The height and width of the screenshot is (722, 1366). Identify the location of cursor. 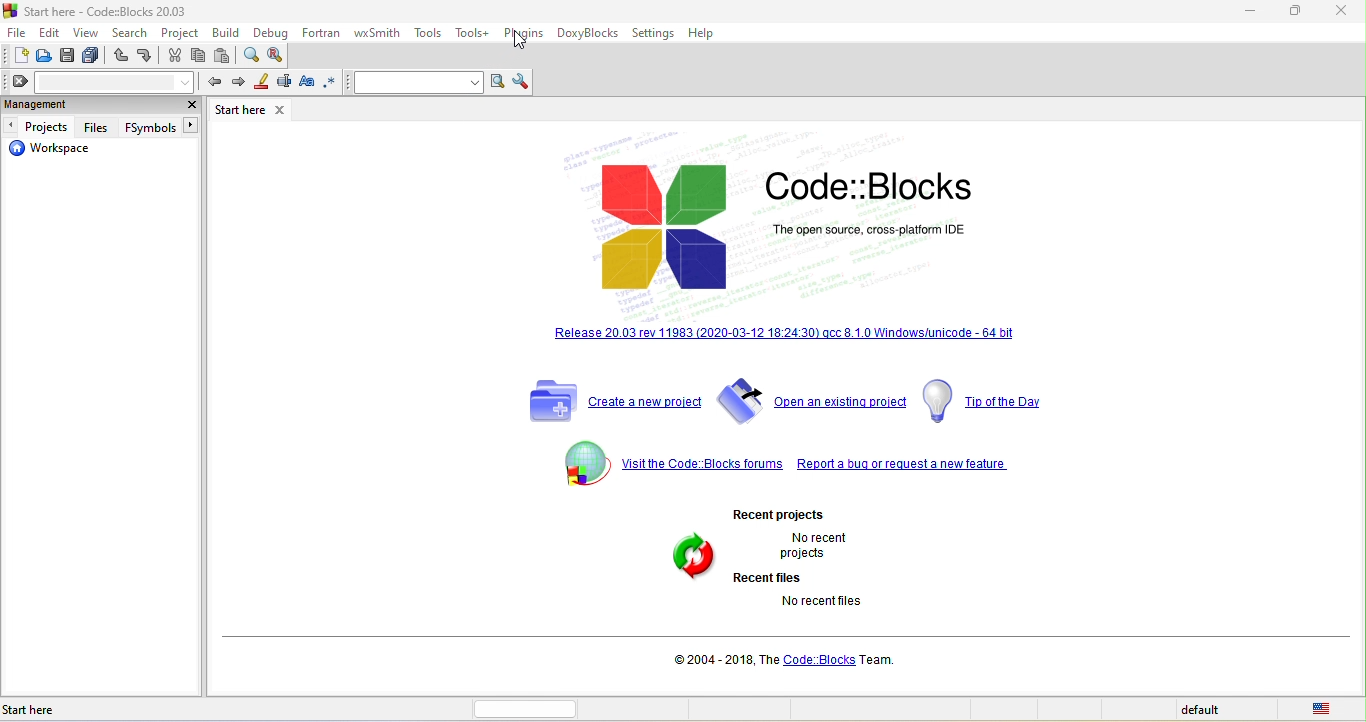
(516, 44).